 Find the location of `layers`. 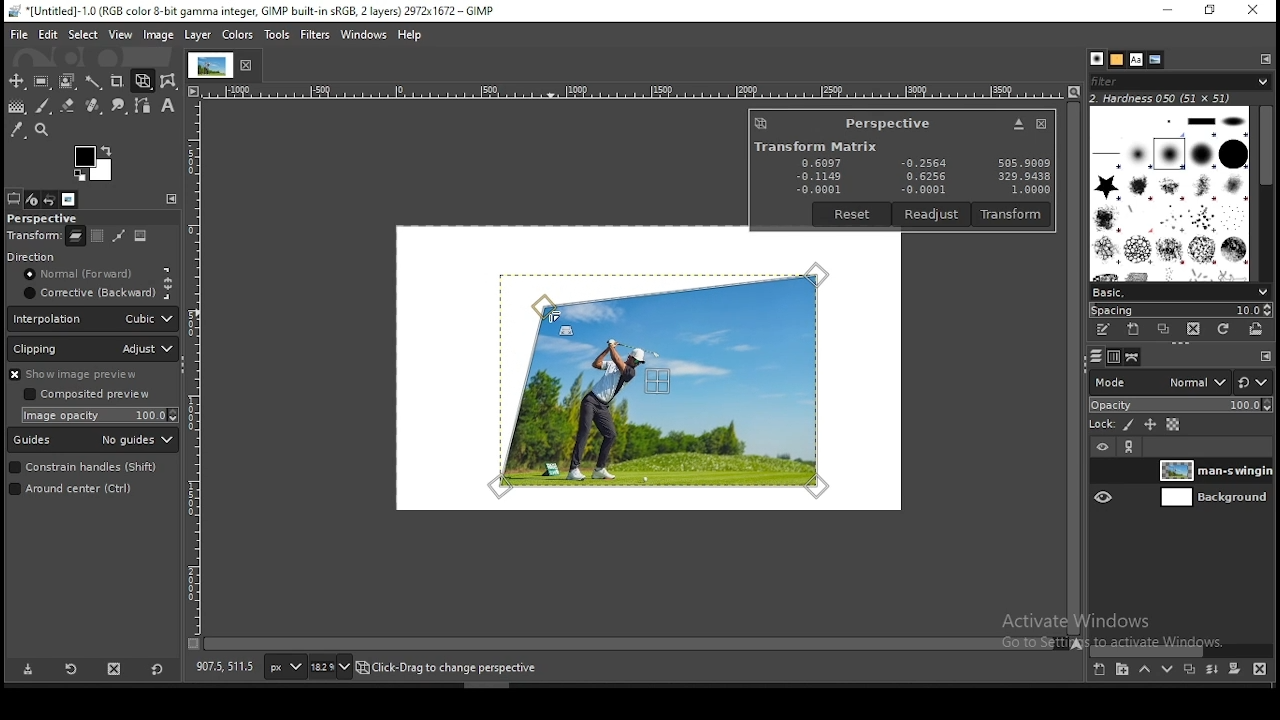

layers is located at coordinates (1096, 358).